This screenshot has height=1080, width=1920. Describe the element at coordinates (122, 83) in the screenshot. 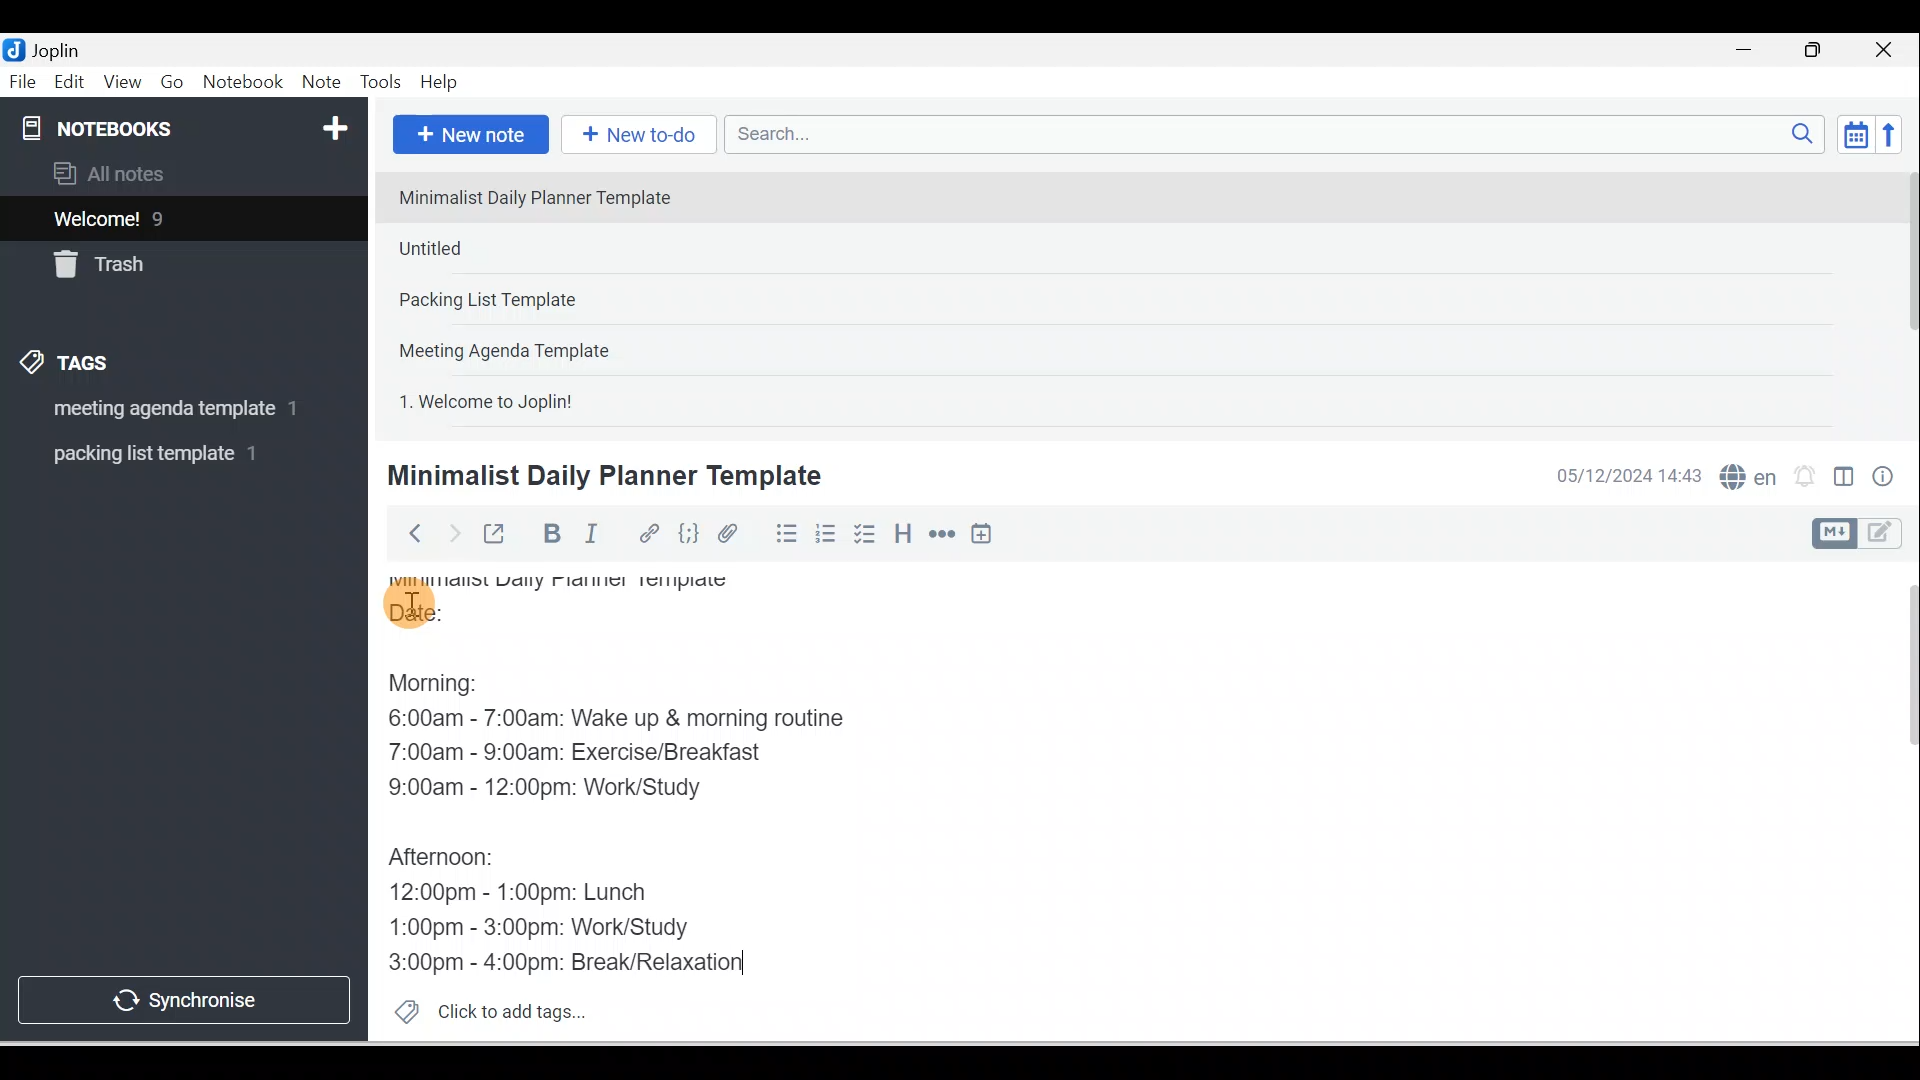

I see `View` at that location.